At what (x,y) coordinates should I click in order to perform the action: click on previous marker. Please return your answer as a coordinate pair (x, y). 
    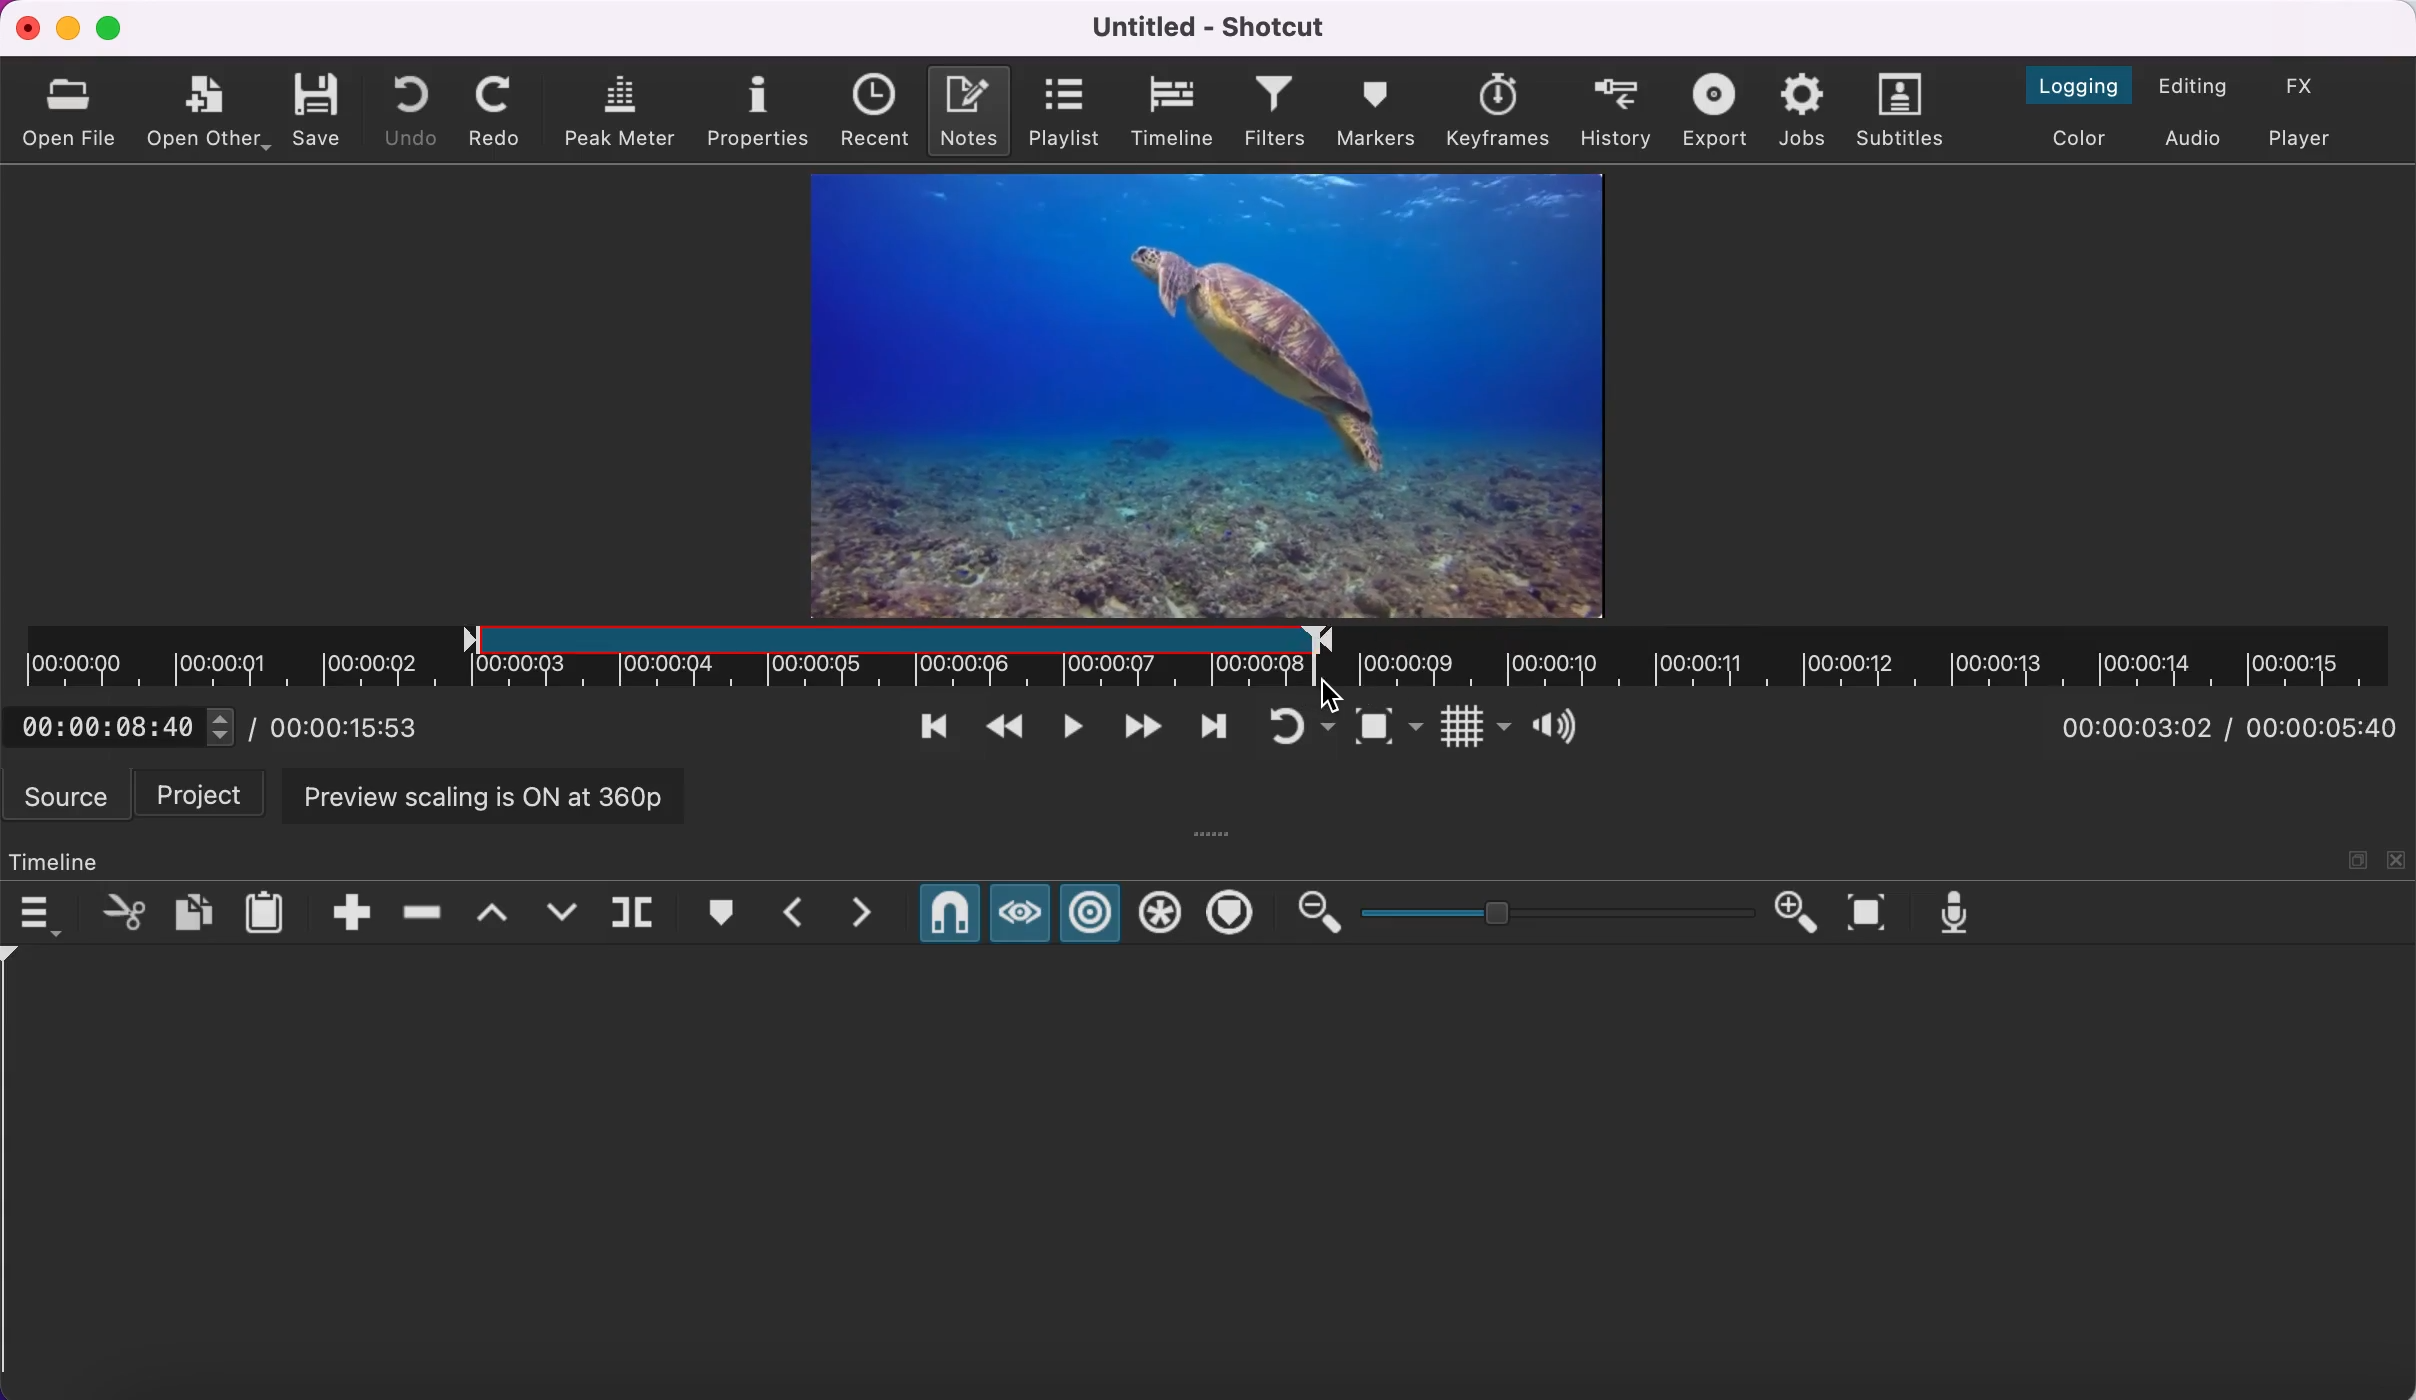
    Looking at the image, I should click on (793, 912).